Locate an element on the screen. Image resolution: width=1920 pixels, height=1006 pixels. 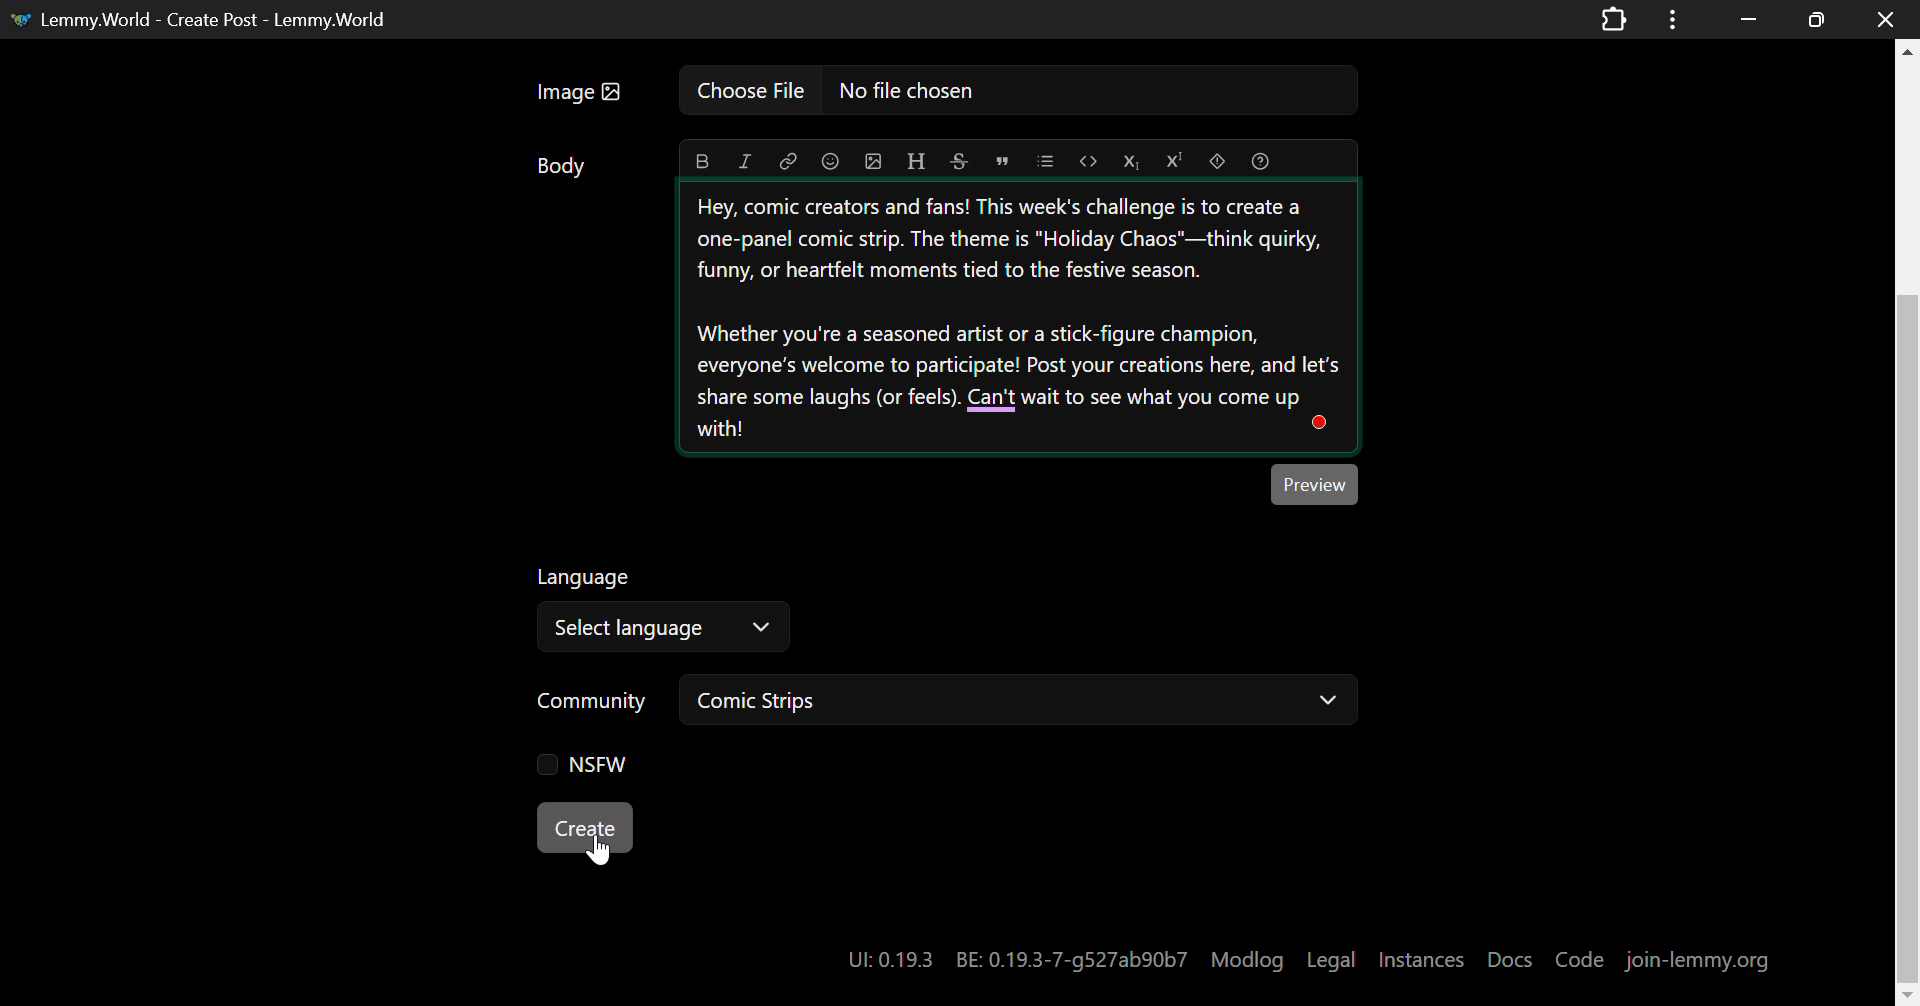
spoiler is located at coordinates (1222, 161).